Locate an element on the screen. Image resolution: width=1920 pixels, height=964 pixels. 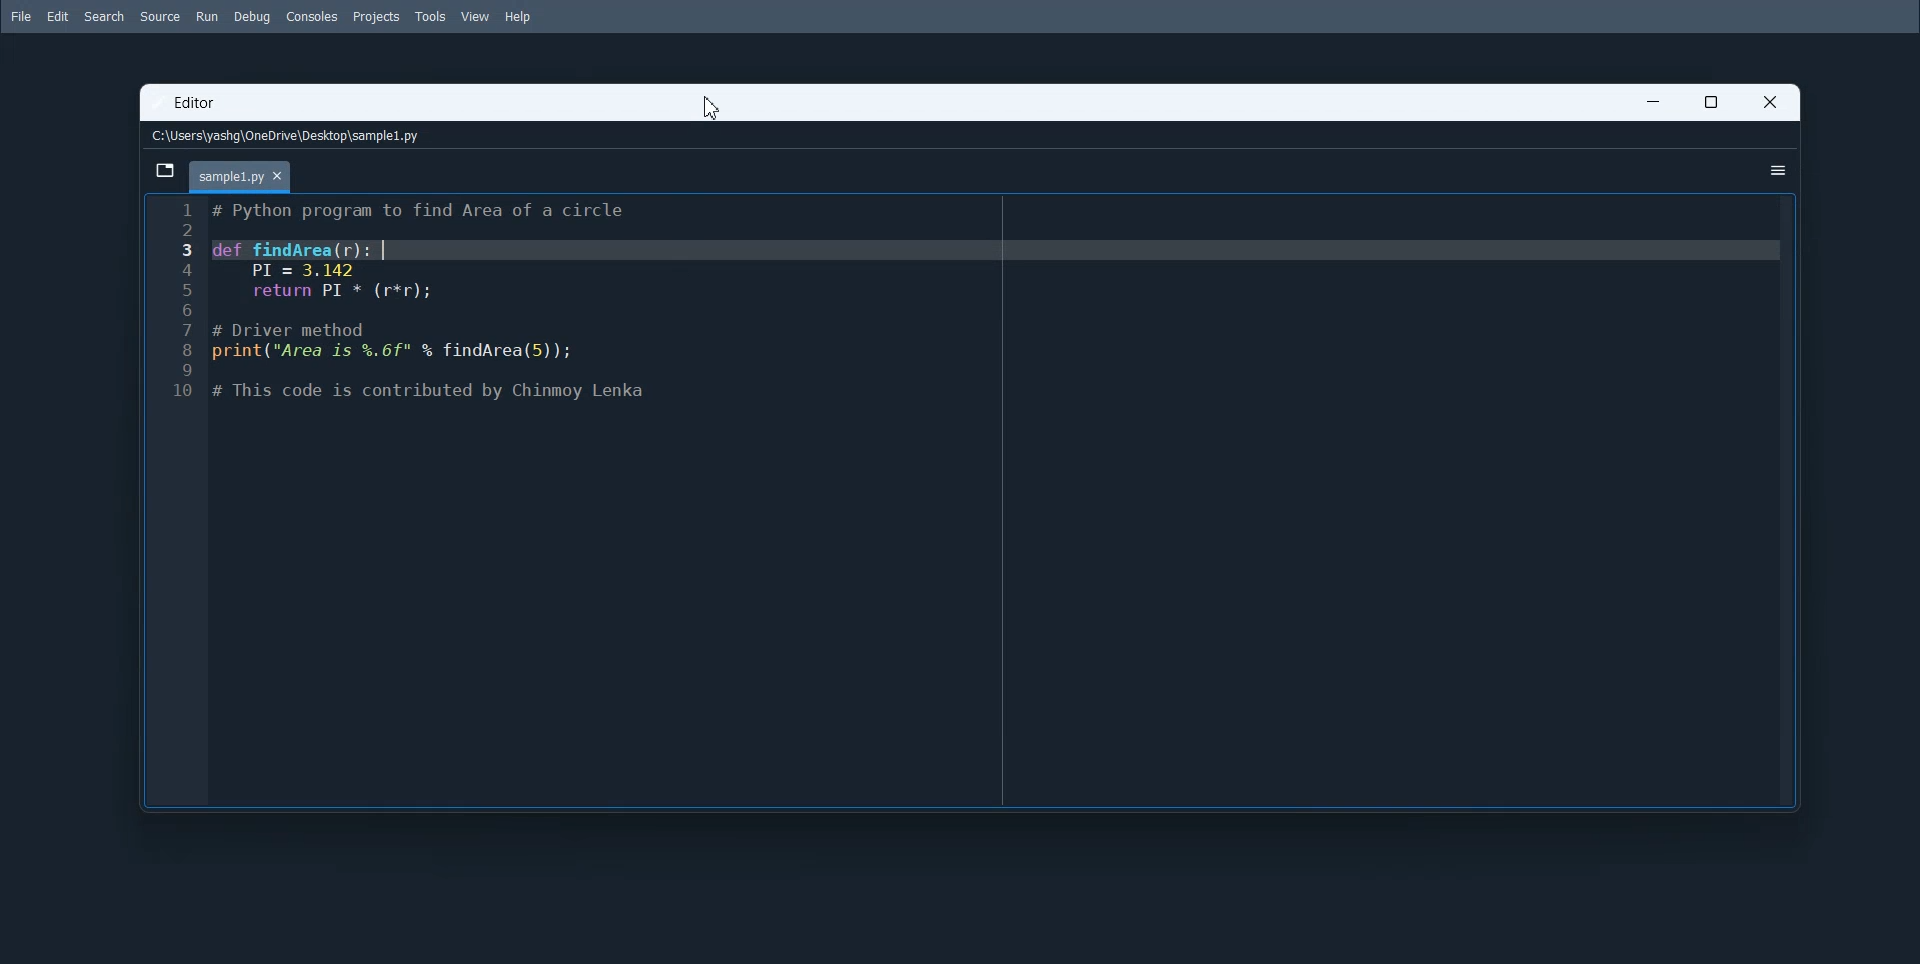
Tools is located at coordinates (431, 16).